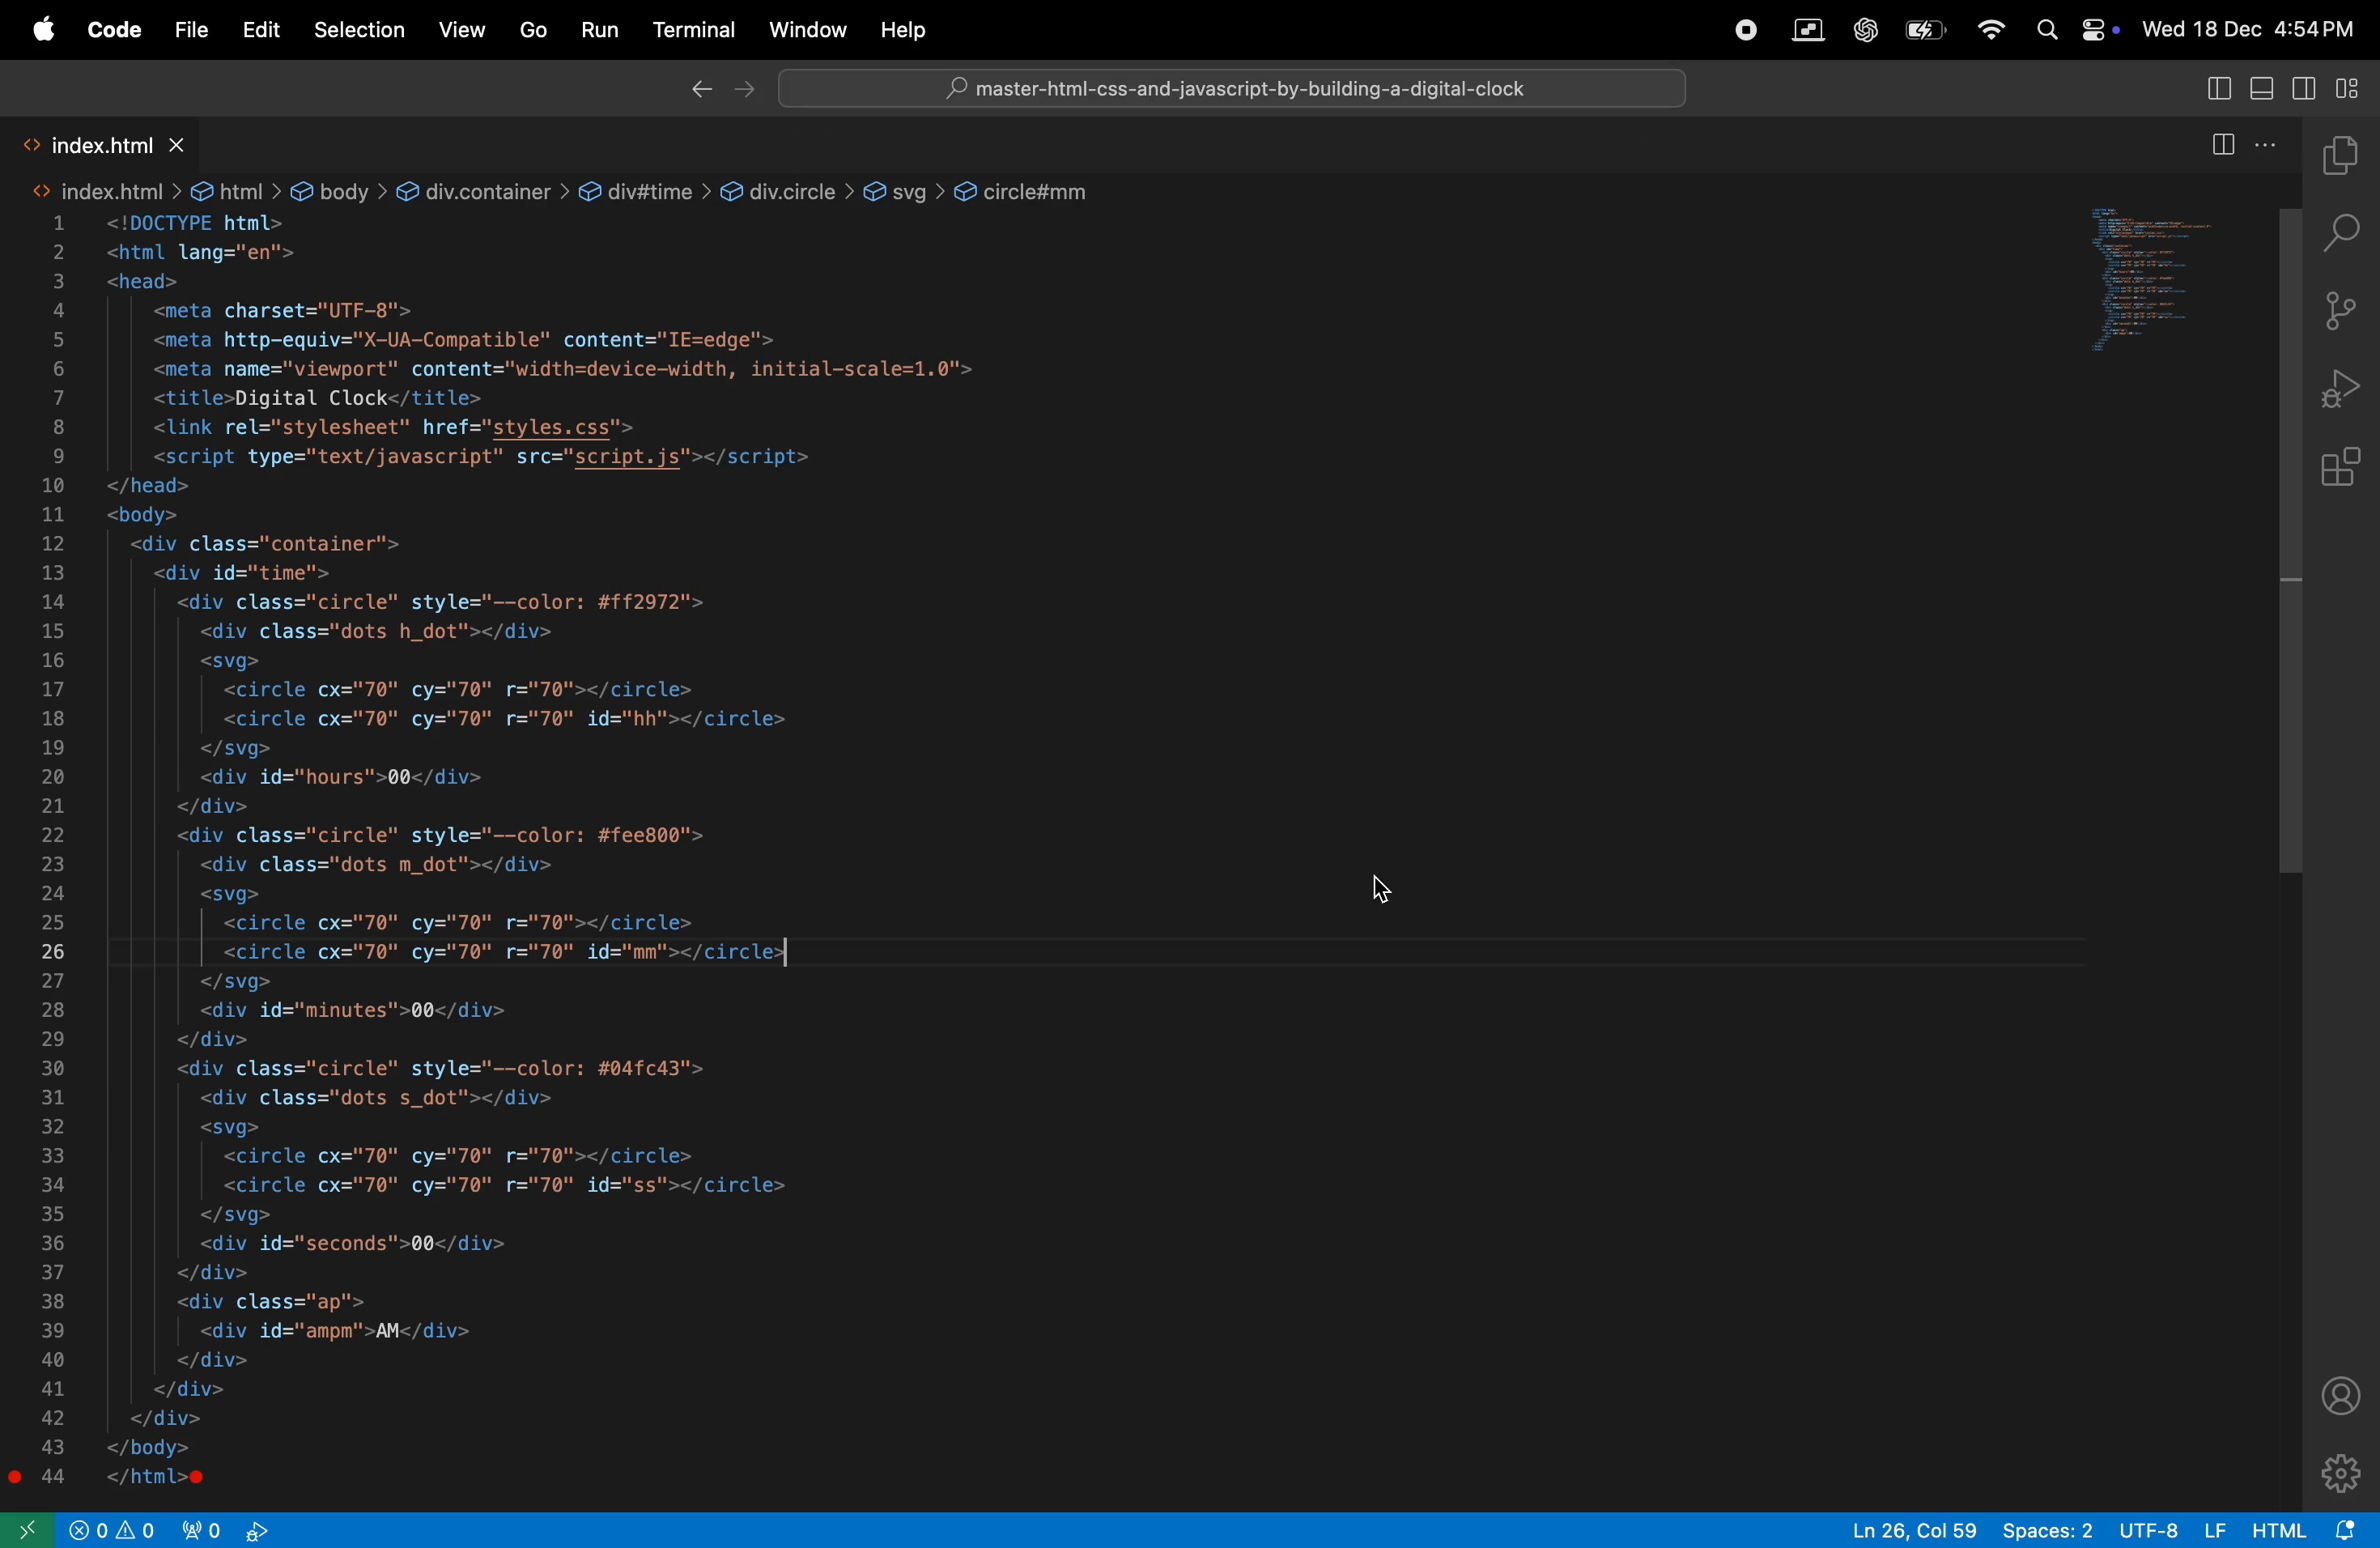 This screenshot has height=1548, width=2380. I want to click on toggle panel, so click(2266, 86).